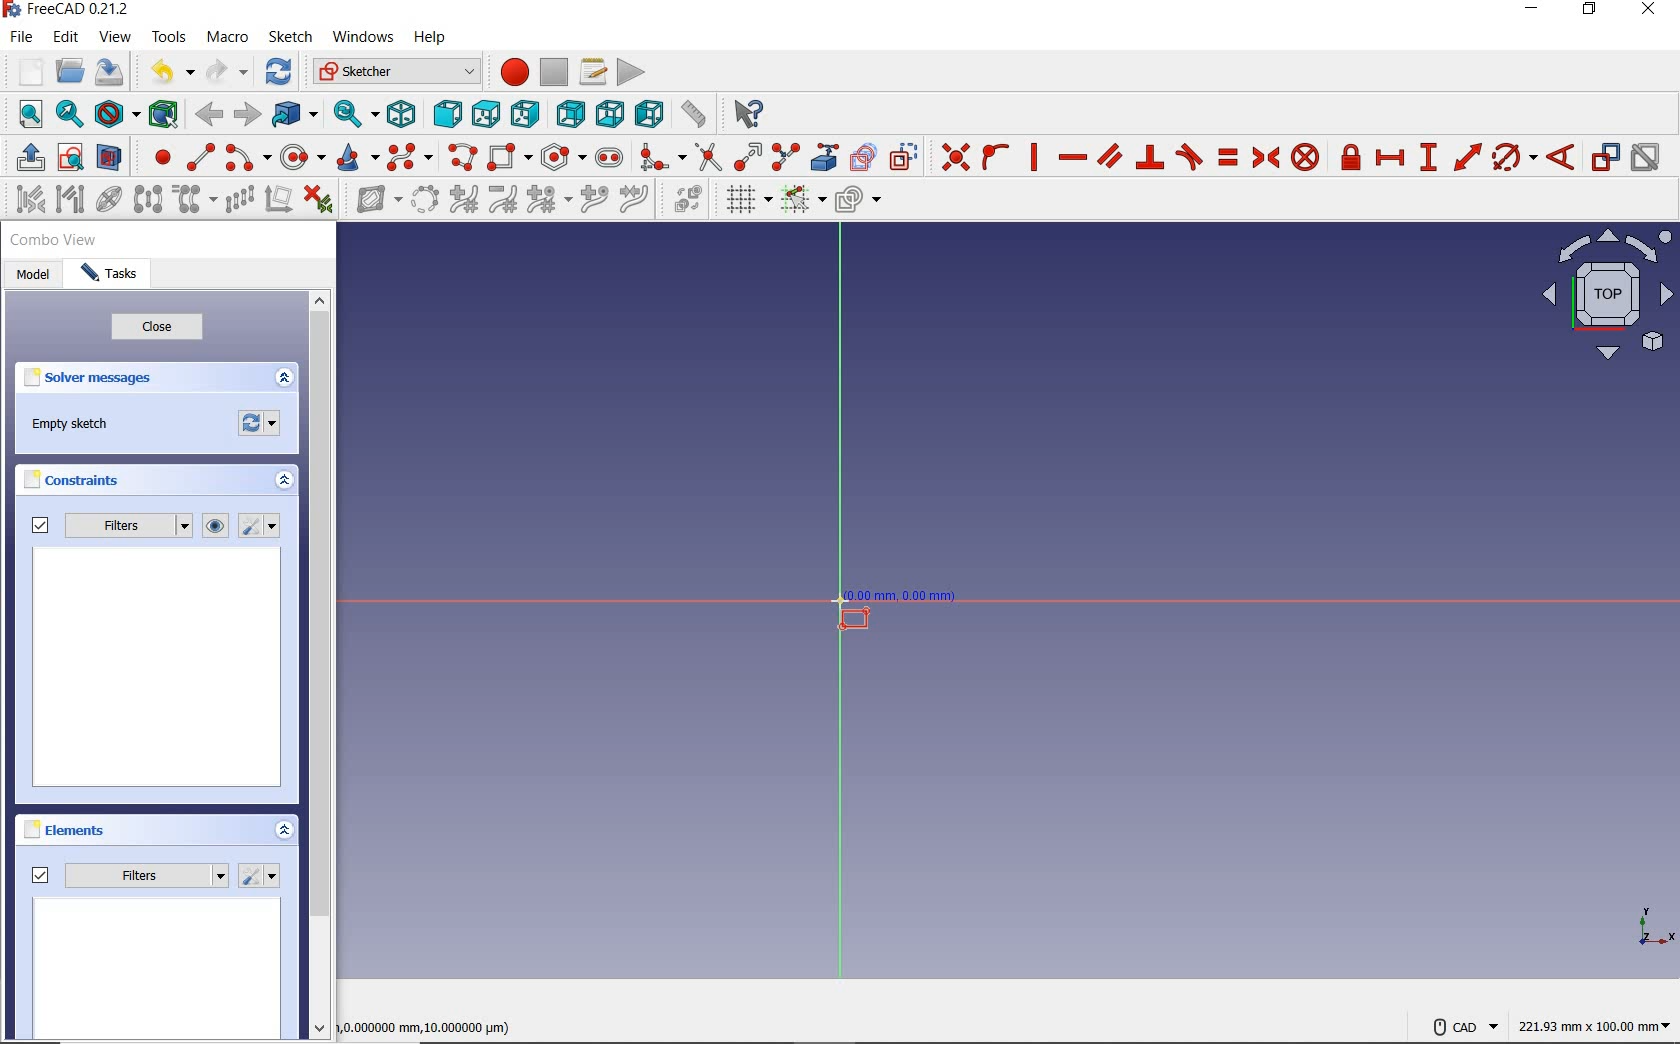  I want to click on constraint angle, so click(1562, 156).